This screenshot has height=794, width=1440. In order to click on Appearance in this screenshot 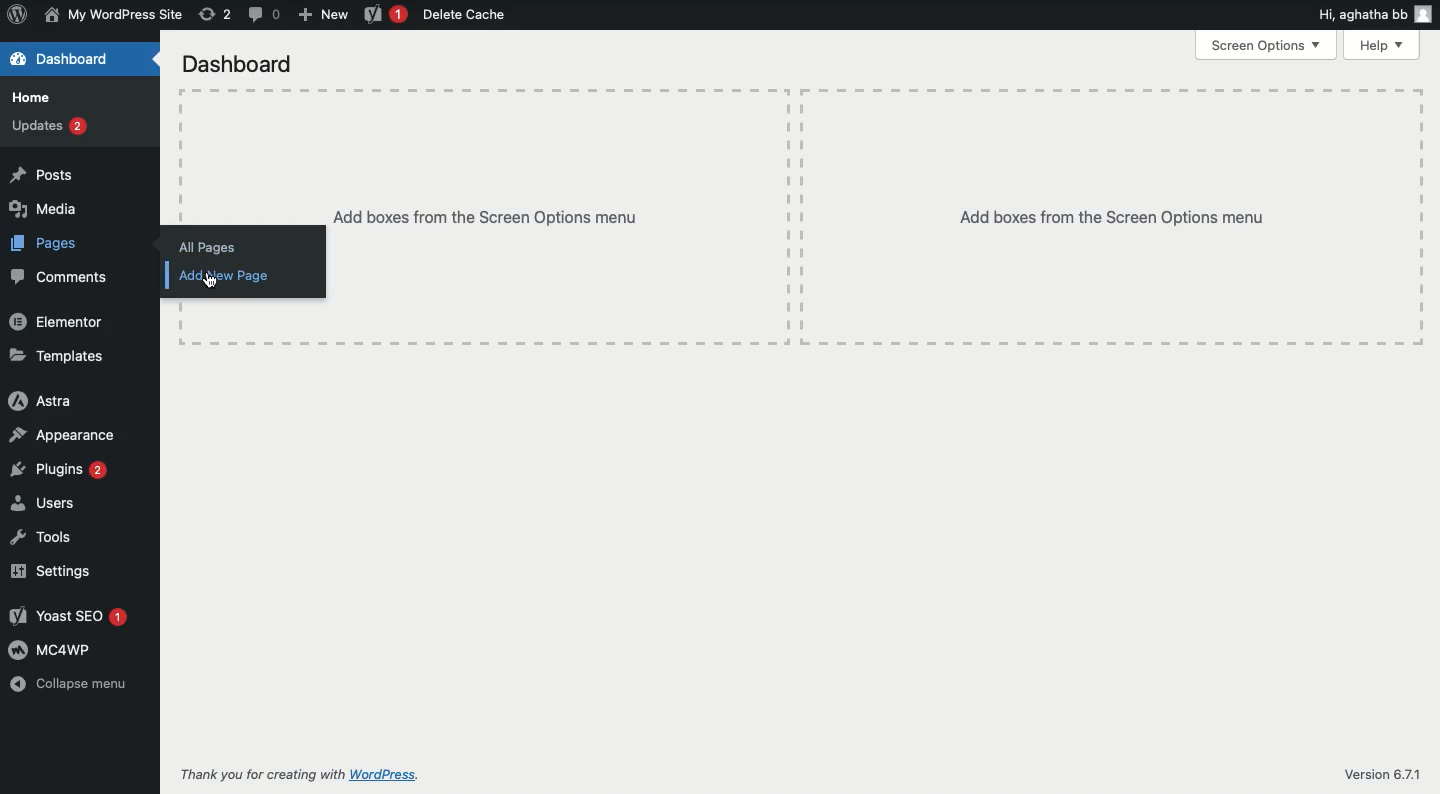, I will do `click(64, 433)`.